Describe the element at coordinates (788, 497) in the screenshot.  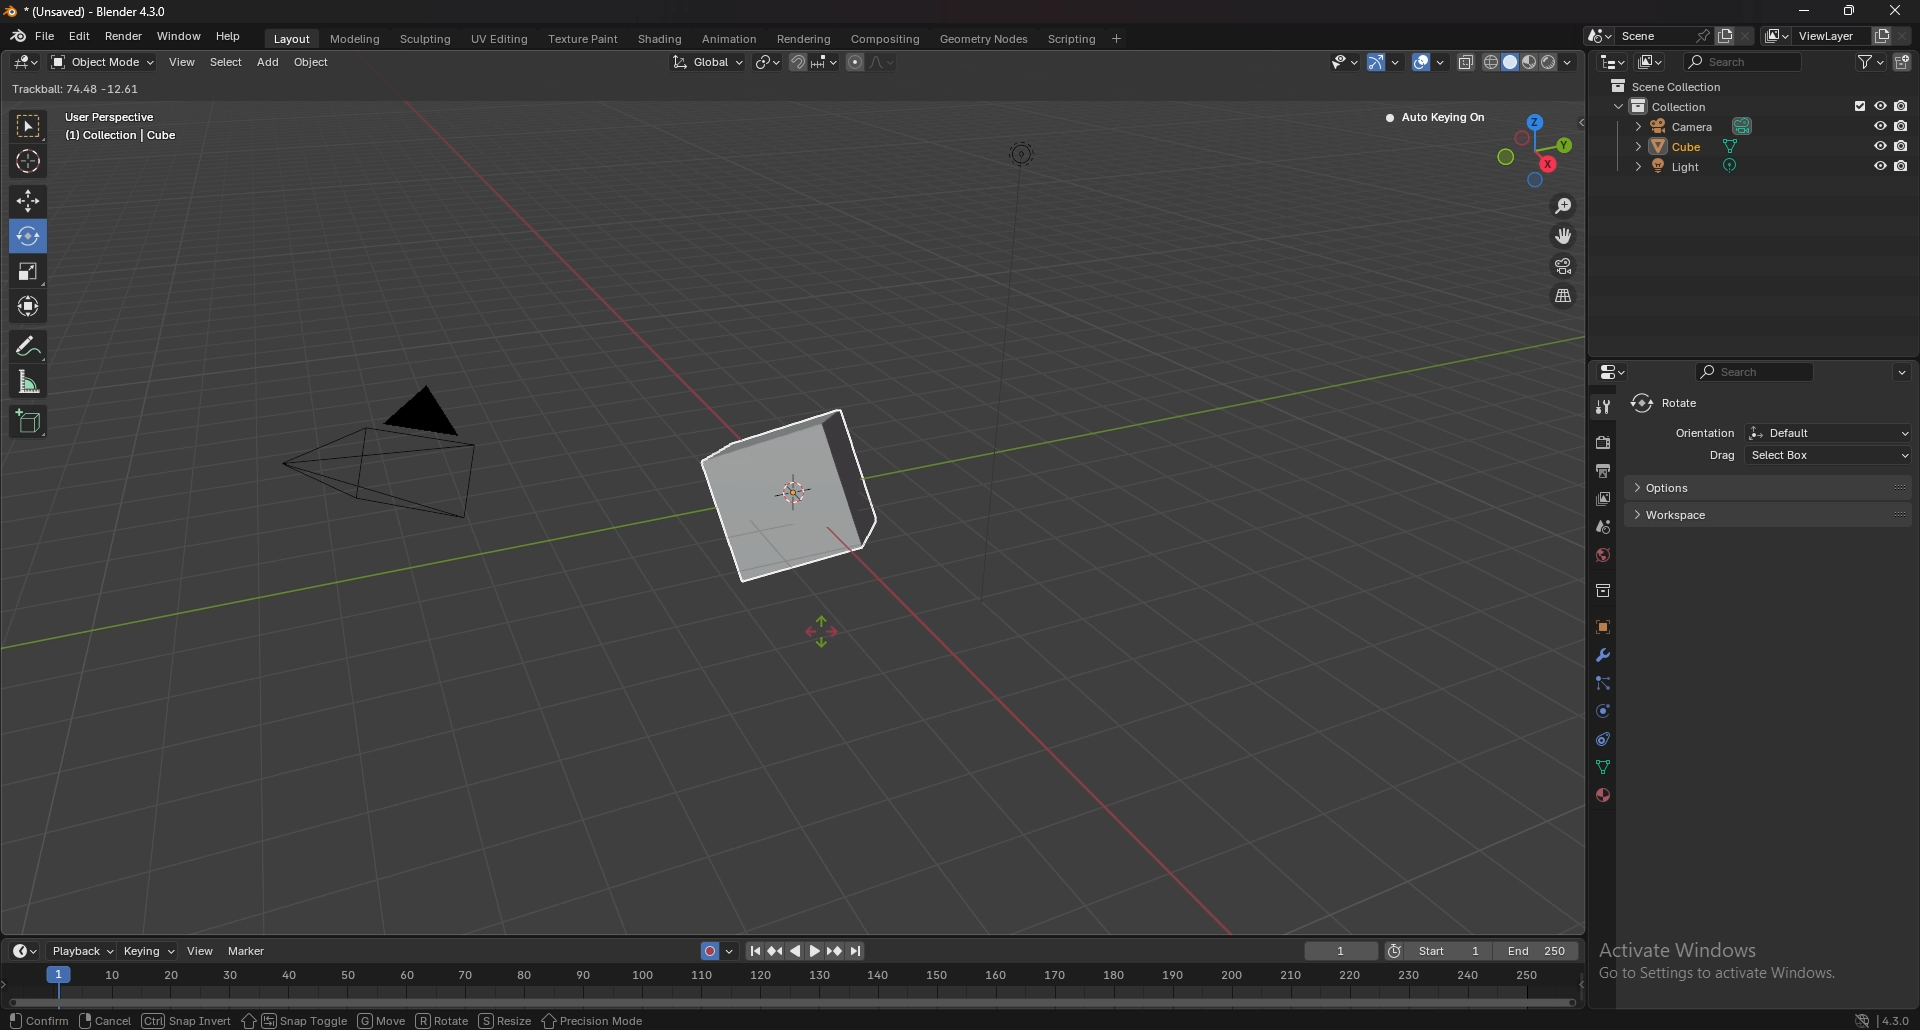
I see `cube` at that location.